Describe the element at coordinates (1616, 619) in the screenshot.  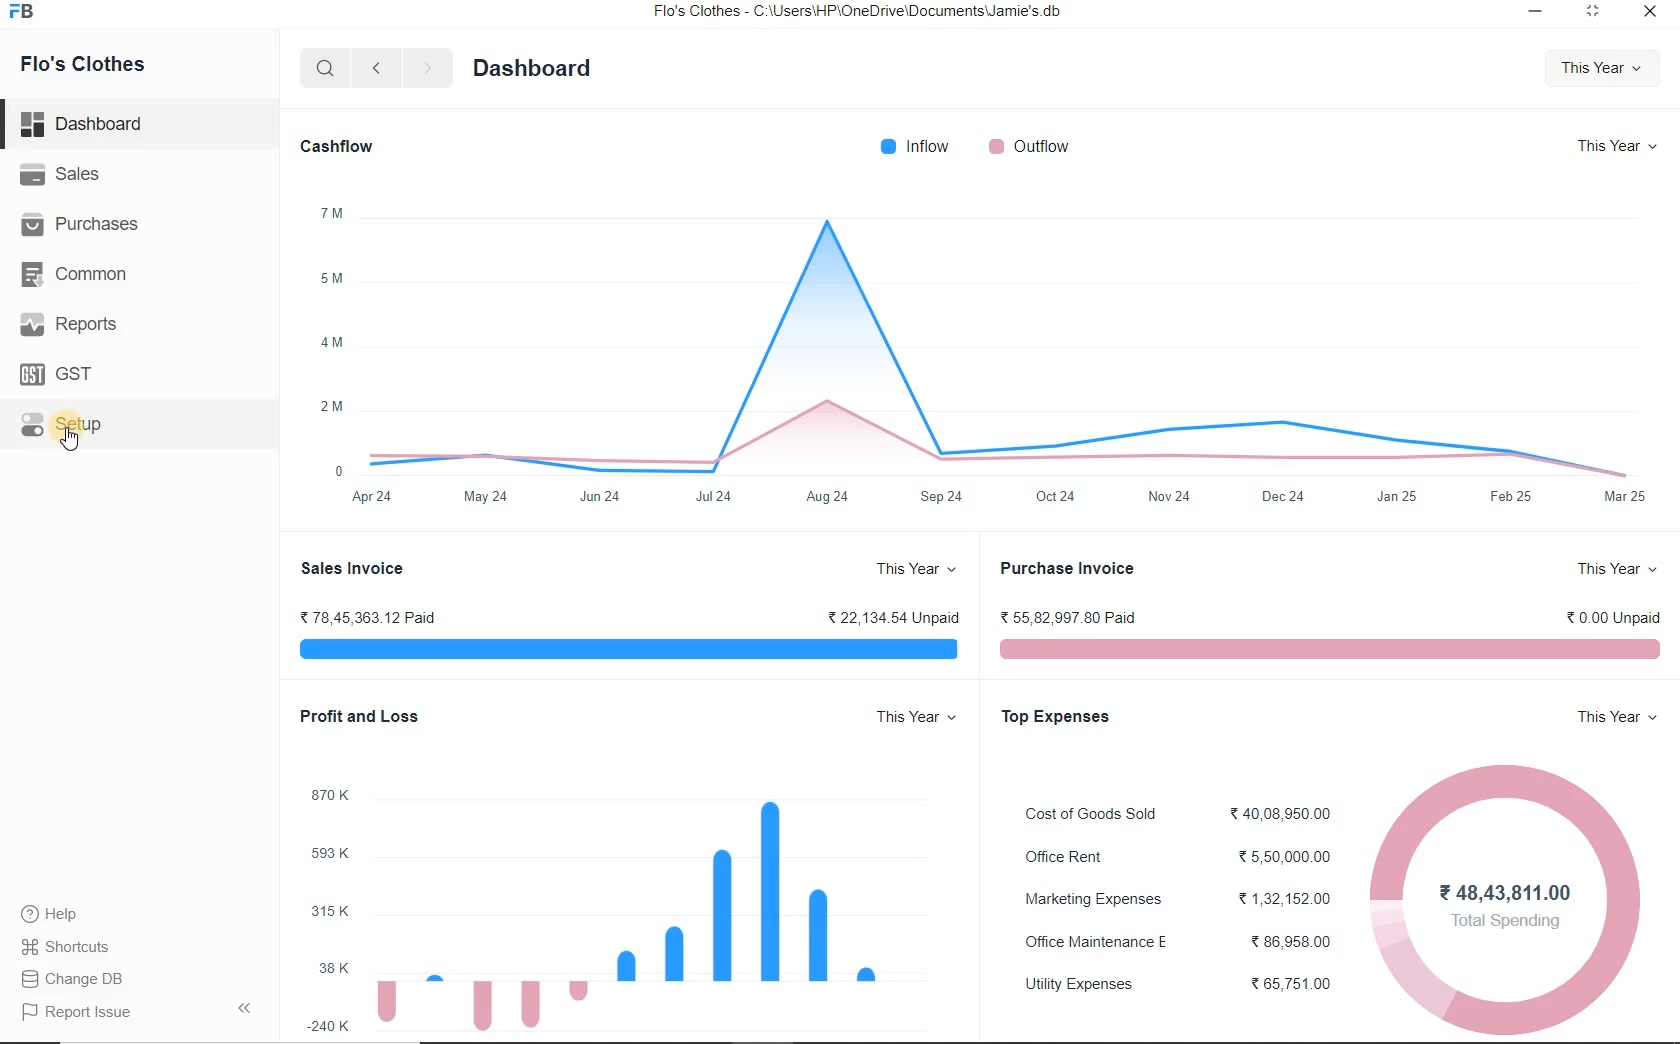
I see `0.00 Unpaid` at that location.